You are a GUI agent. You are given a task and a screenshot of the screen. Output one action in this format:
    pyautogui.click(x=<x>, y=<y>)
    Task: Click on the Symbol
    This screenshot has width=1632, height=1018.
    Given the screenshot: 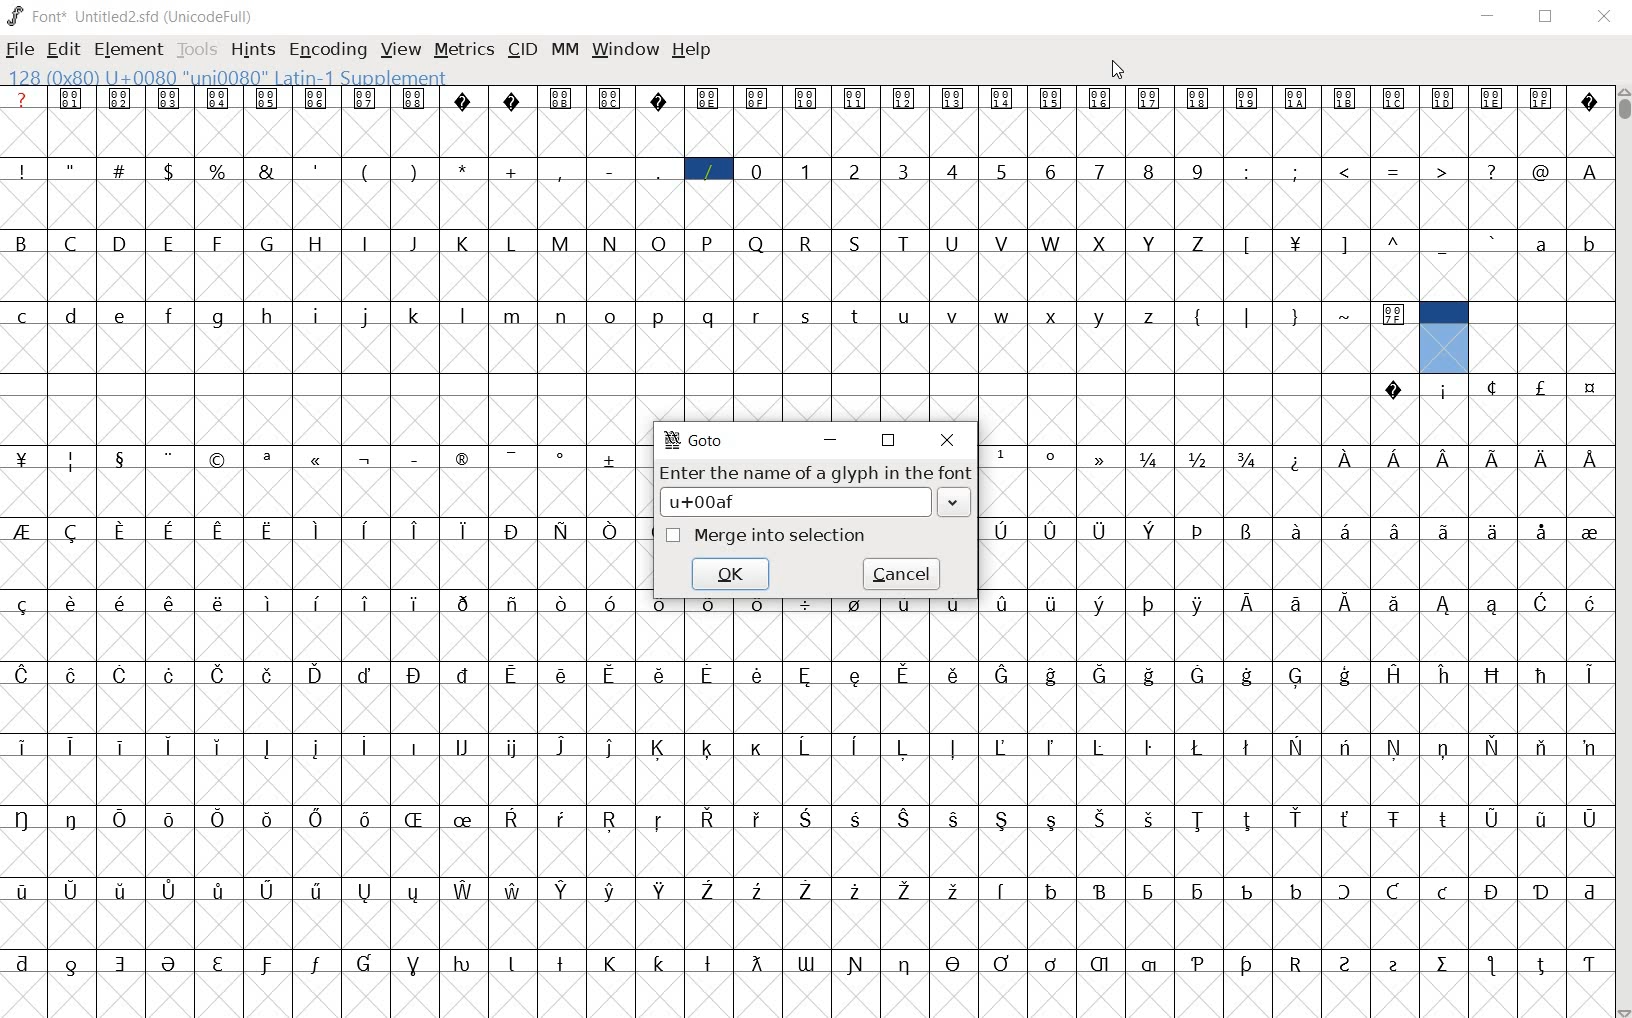 What is the action you would take?
    pyautogui.click(x=1052, y=531)
    